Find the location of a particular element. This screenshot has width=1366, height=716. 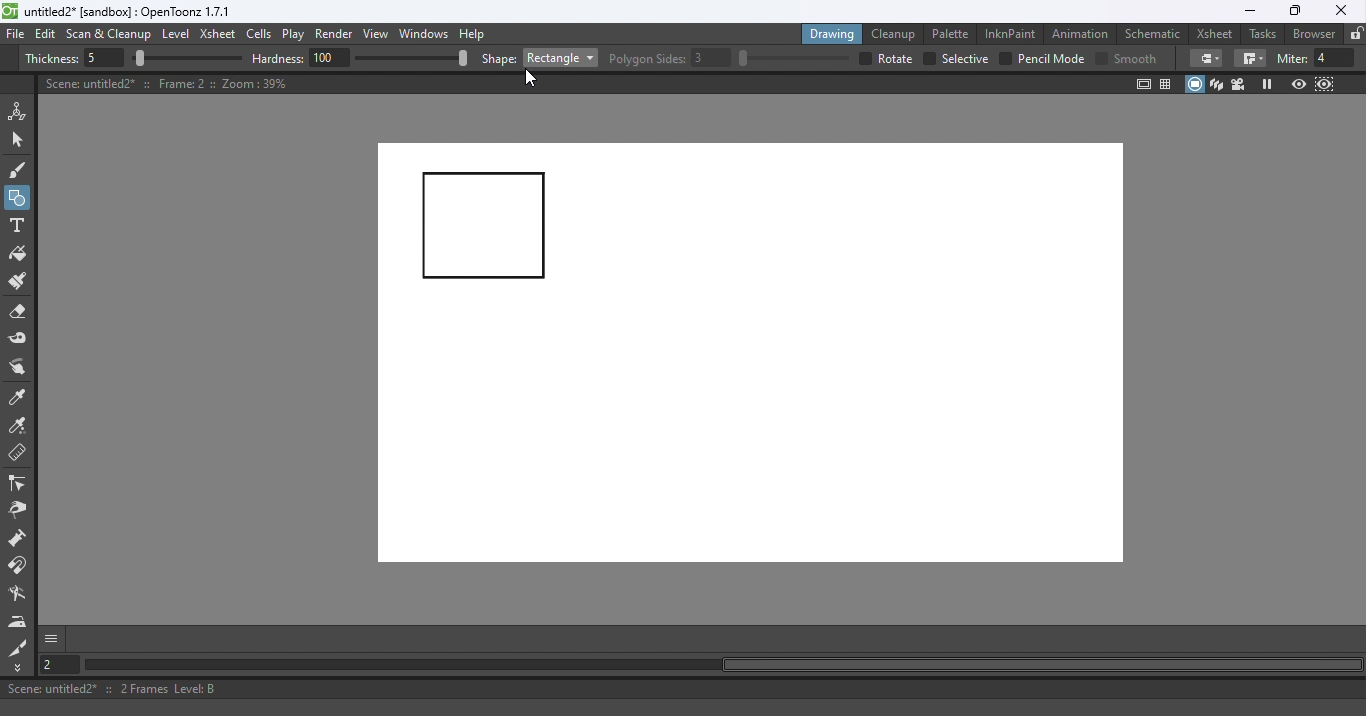

Schematic is located at coordinates (1153, 34).